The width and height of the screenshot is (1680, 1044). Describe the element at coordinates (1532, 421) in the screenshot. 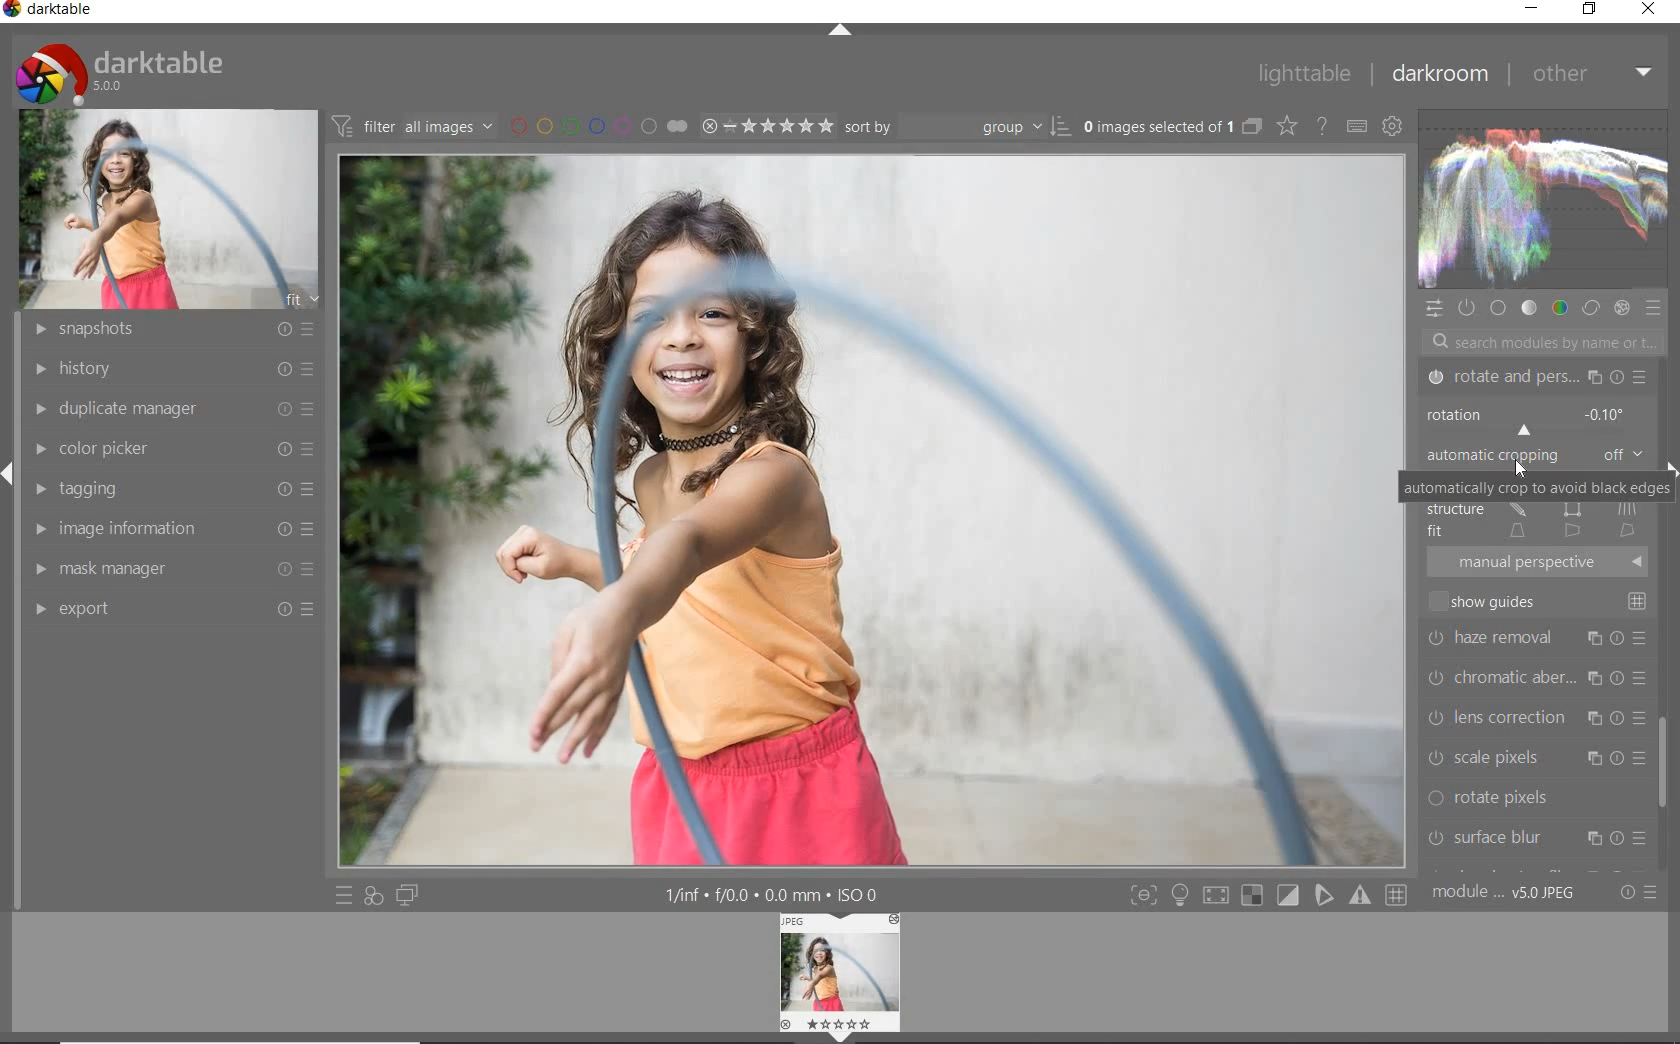

I see `ROTATION` at that location.